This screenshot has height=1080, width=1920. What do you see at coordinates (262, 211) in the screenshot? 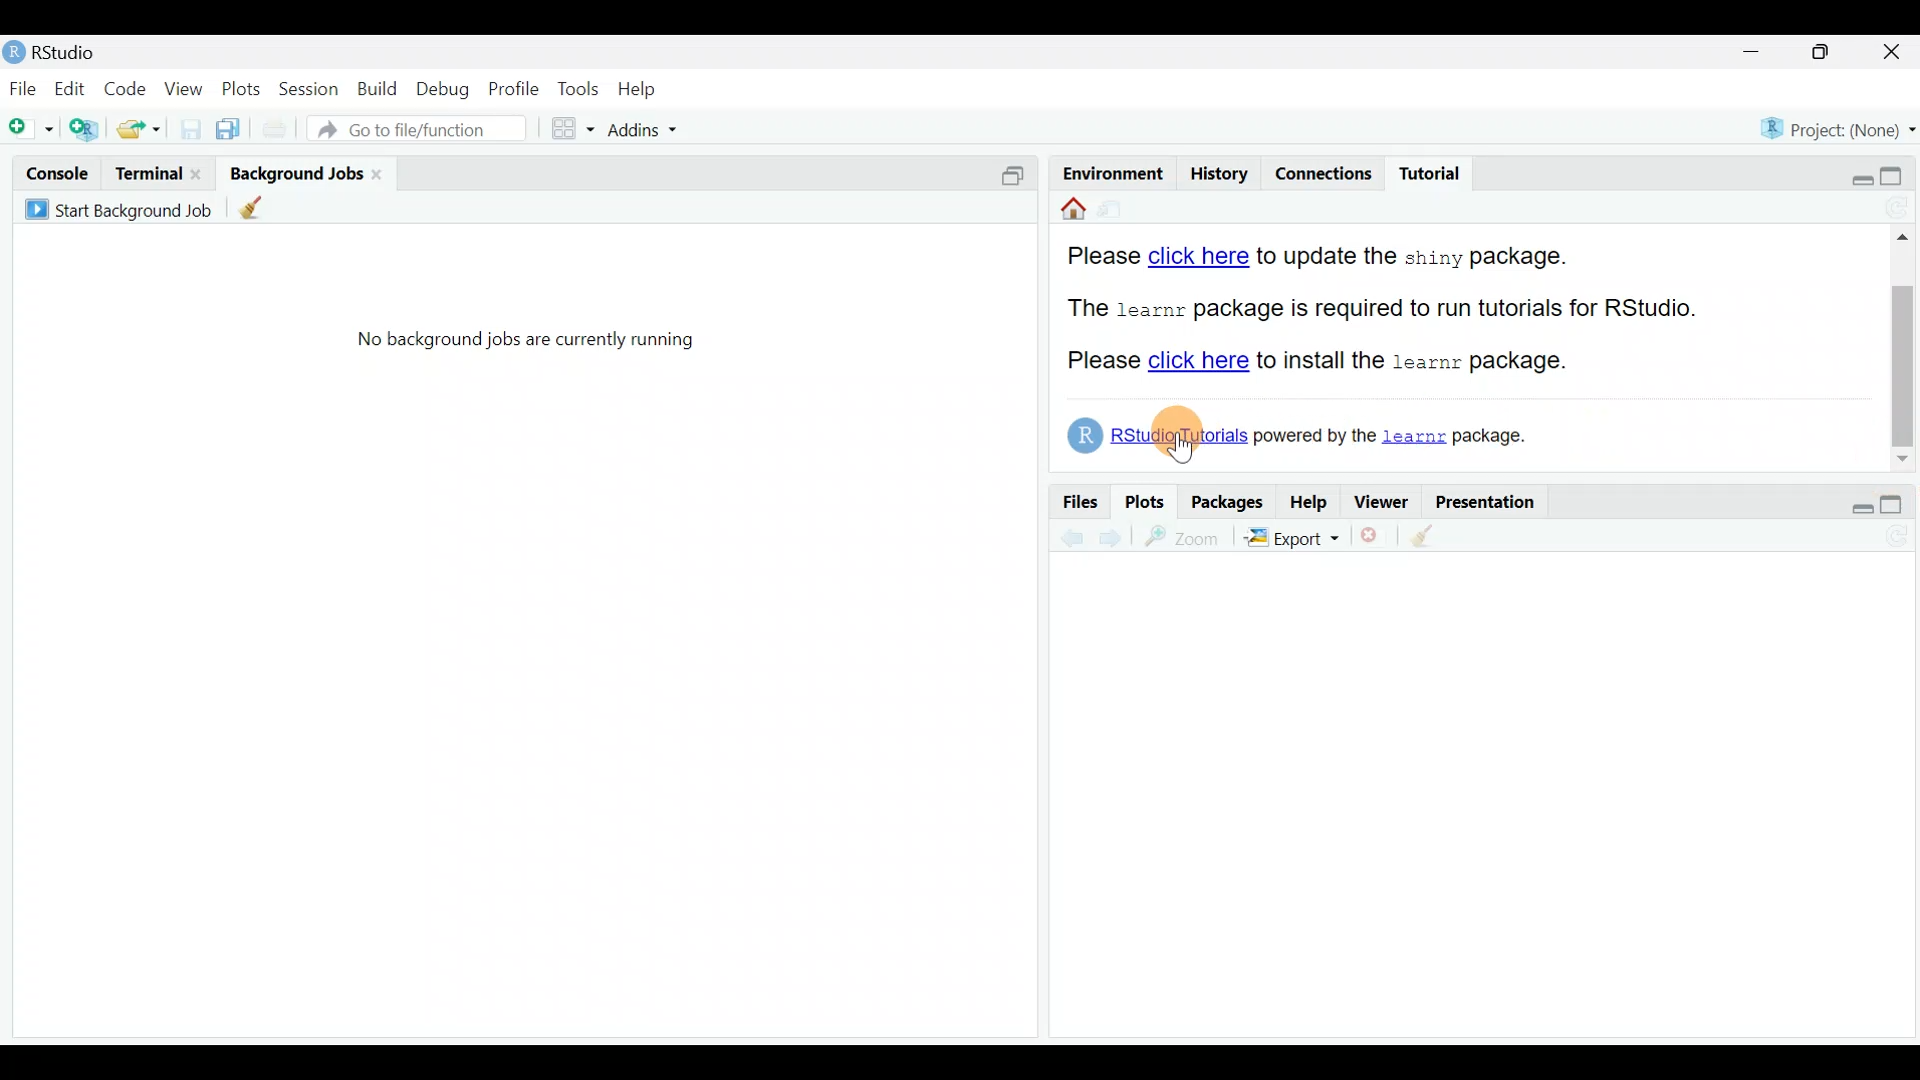
I see `clean up all completed background jobs` at bounding box center [262, 211].